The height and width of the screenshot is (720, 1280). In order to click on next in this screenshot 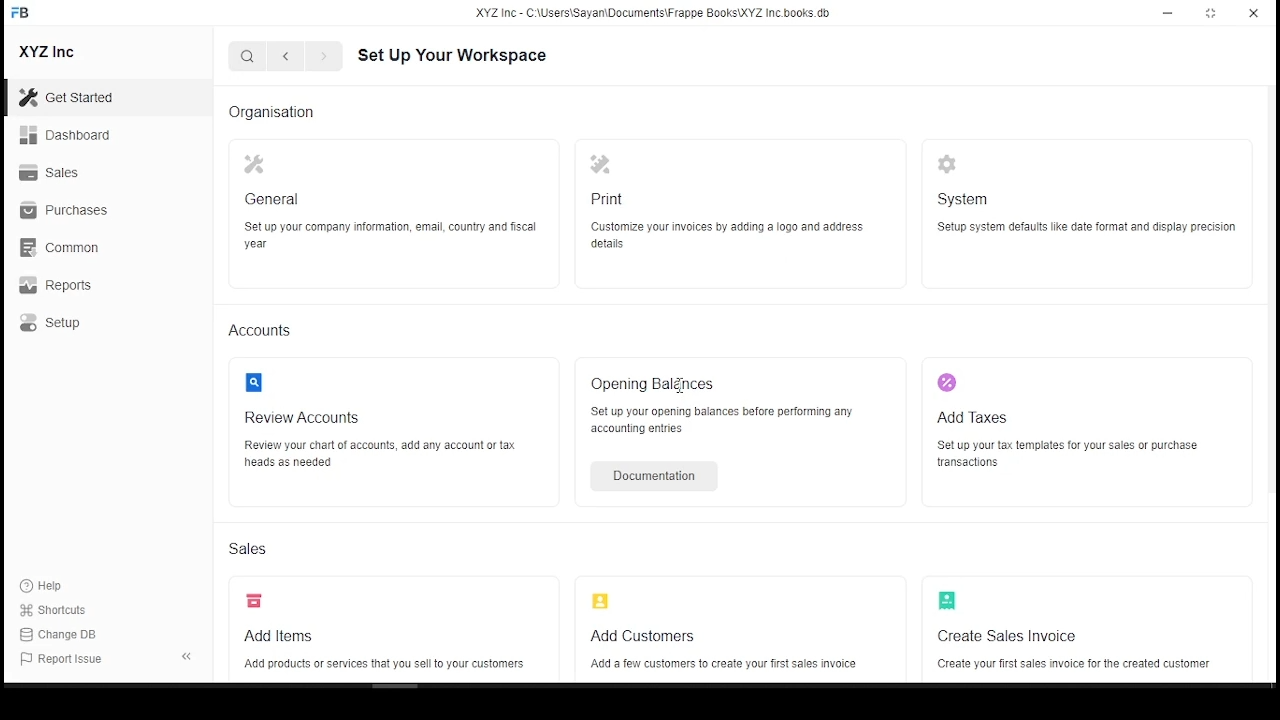, I will do `click(283, 57)`.